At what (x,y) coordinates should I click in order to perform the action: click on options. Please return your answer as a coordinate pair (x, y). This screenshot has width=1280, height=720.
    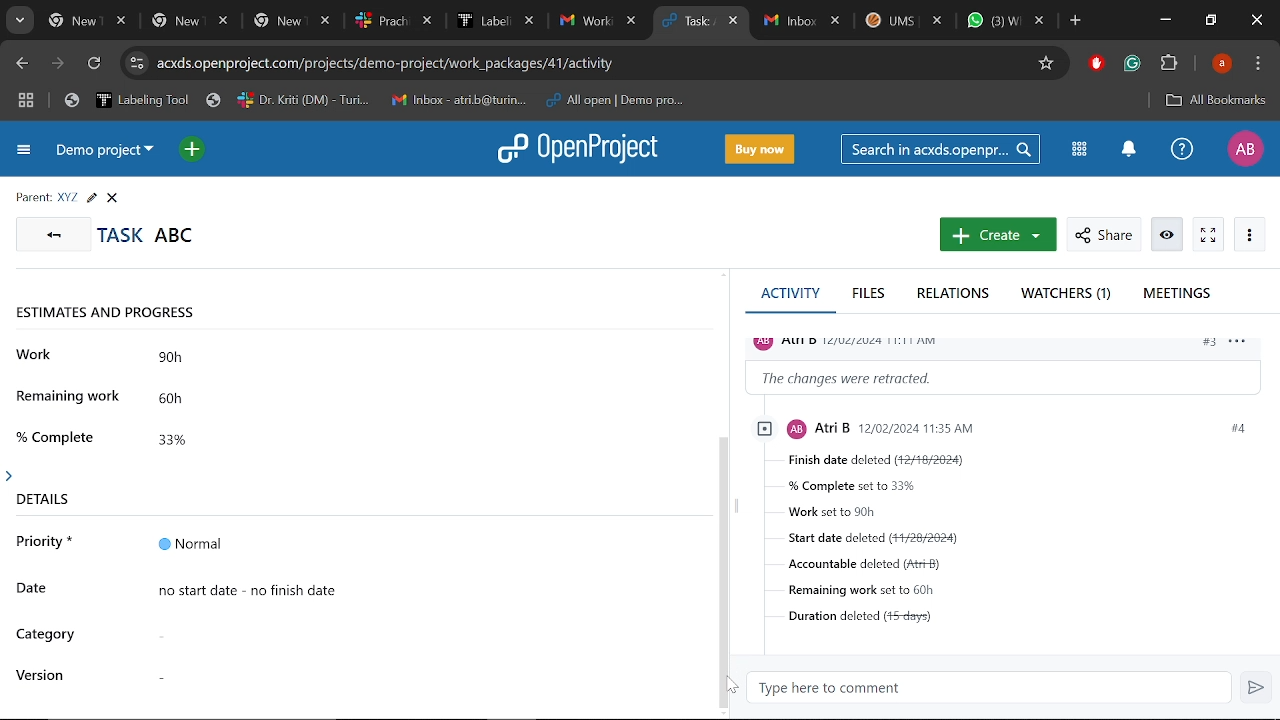
    Looking at the image, I should click on (1243, 345).